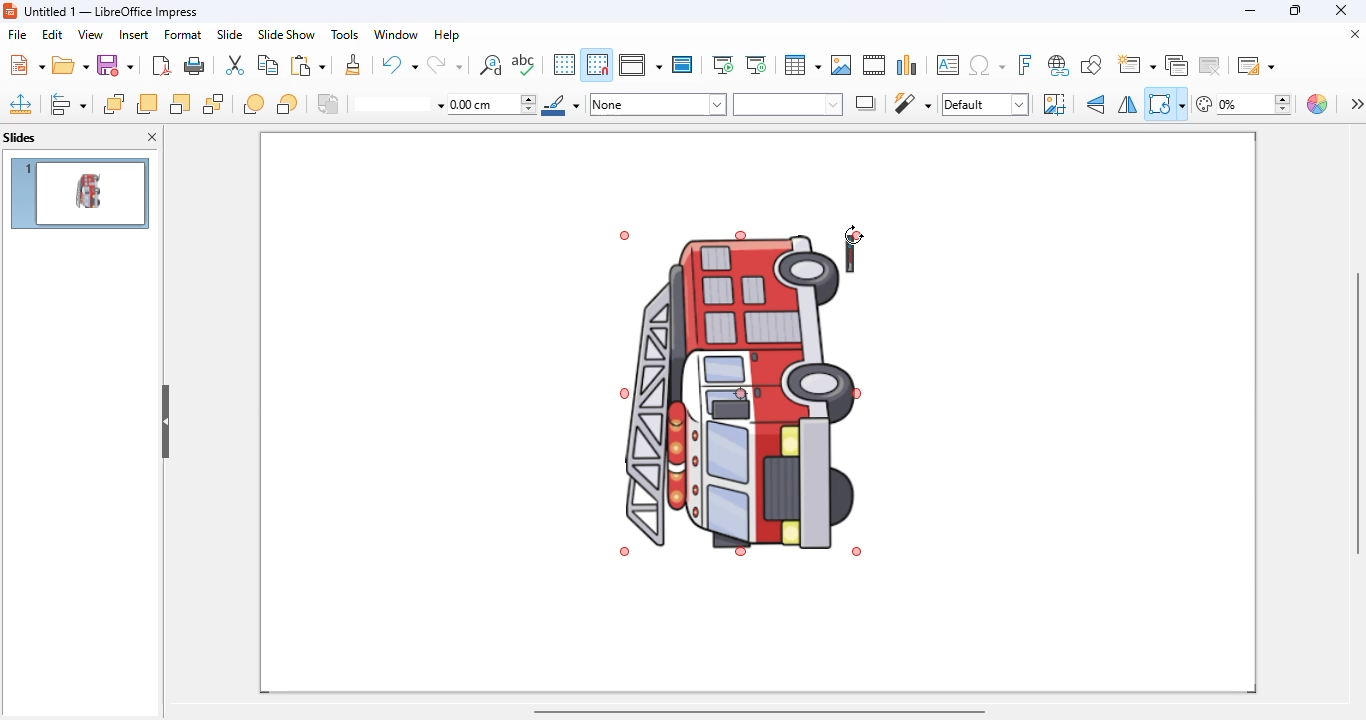 This screenshot has width=1366, height=720. I want to click on new slide, so click(1137, 64).